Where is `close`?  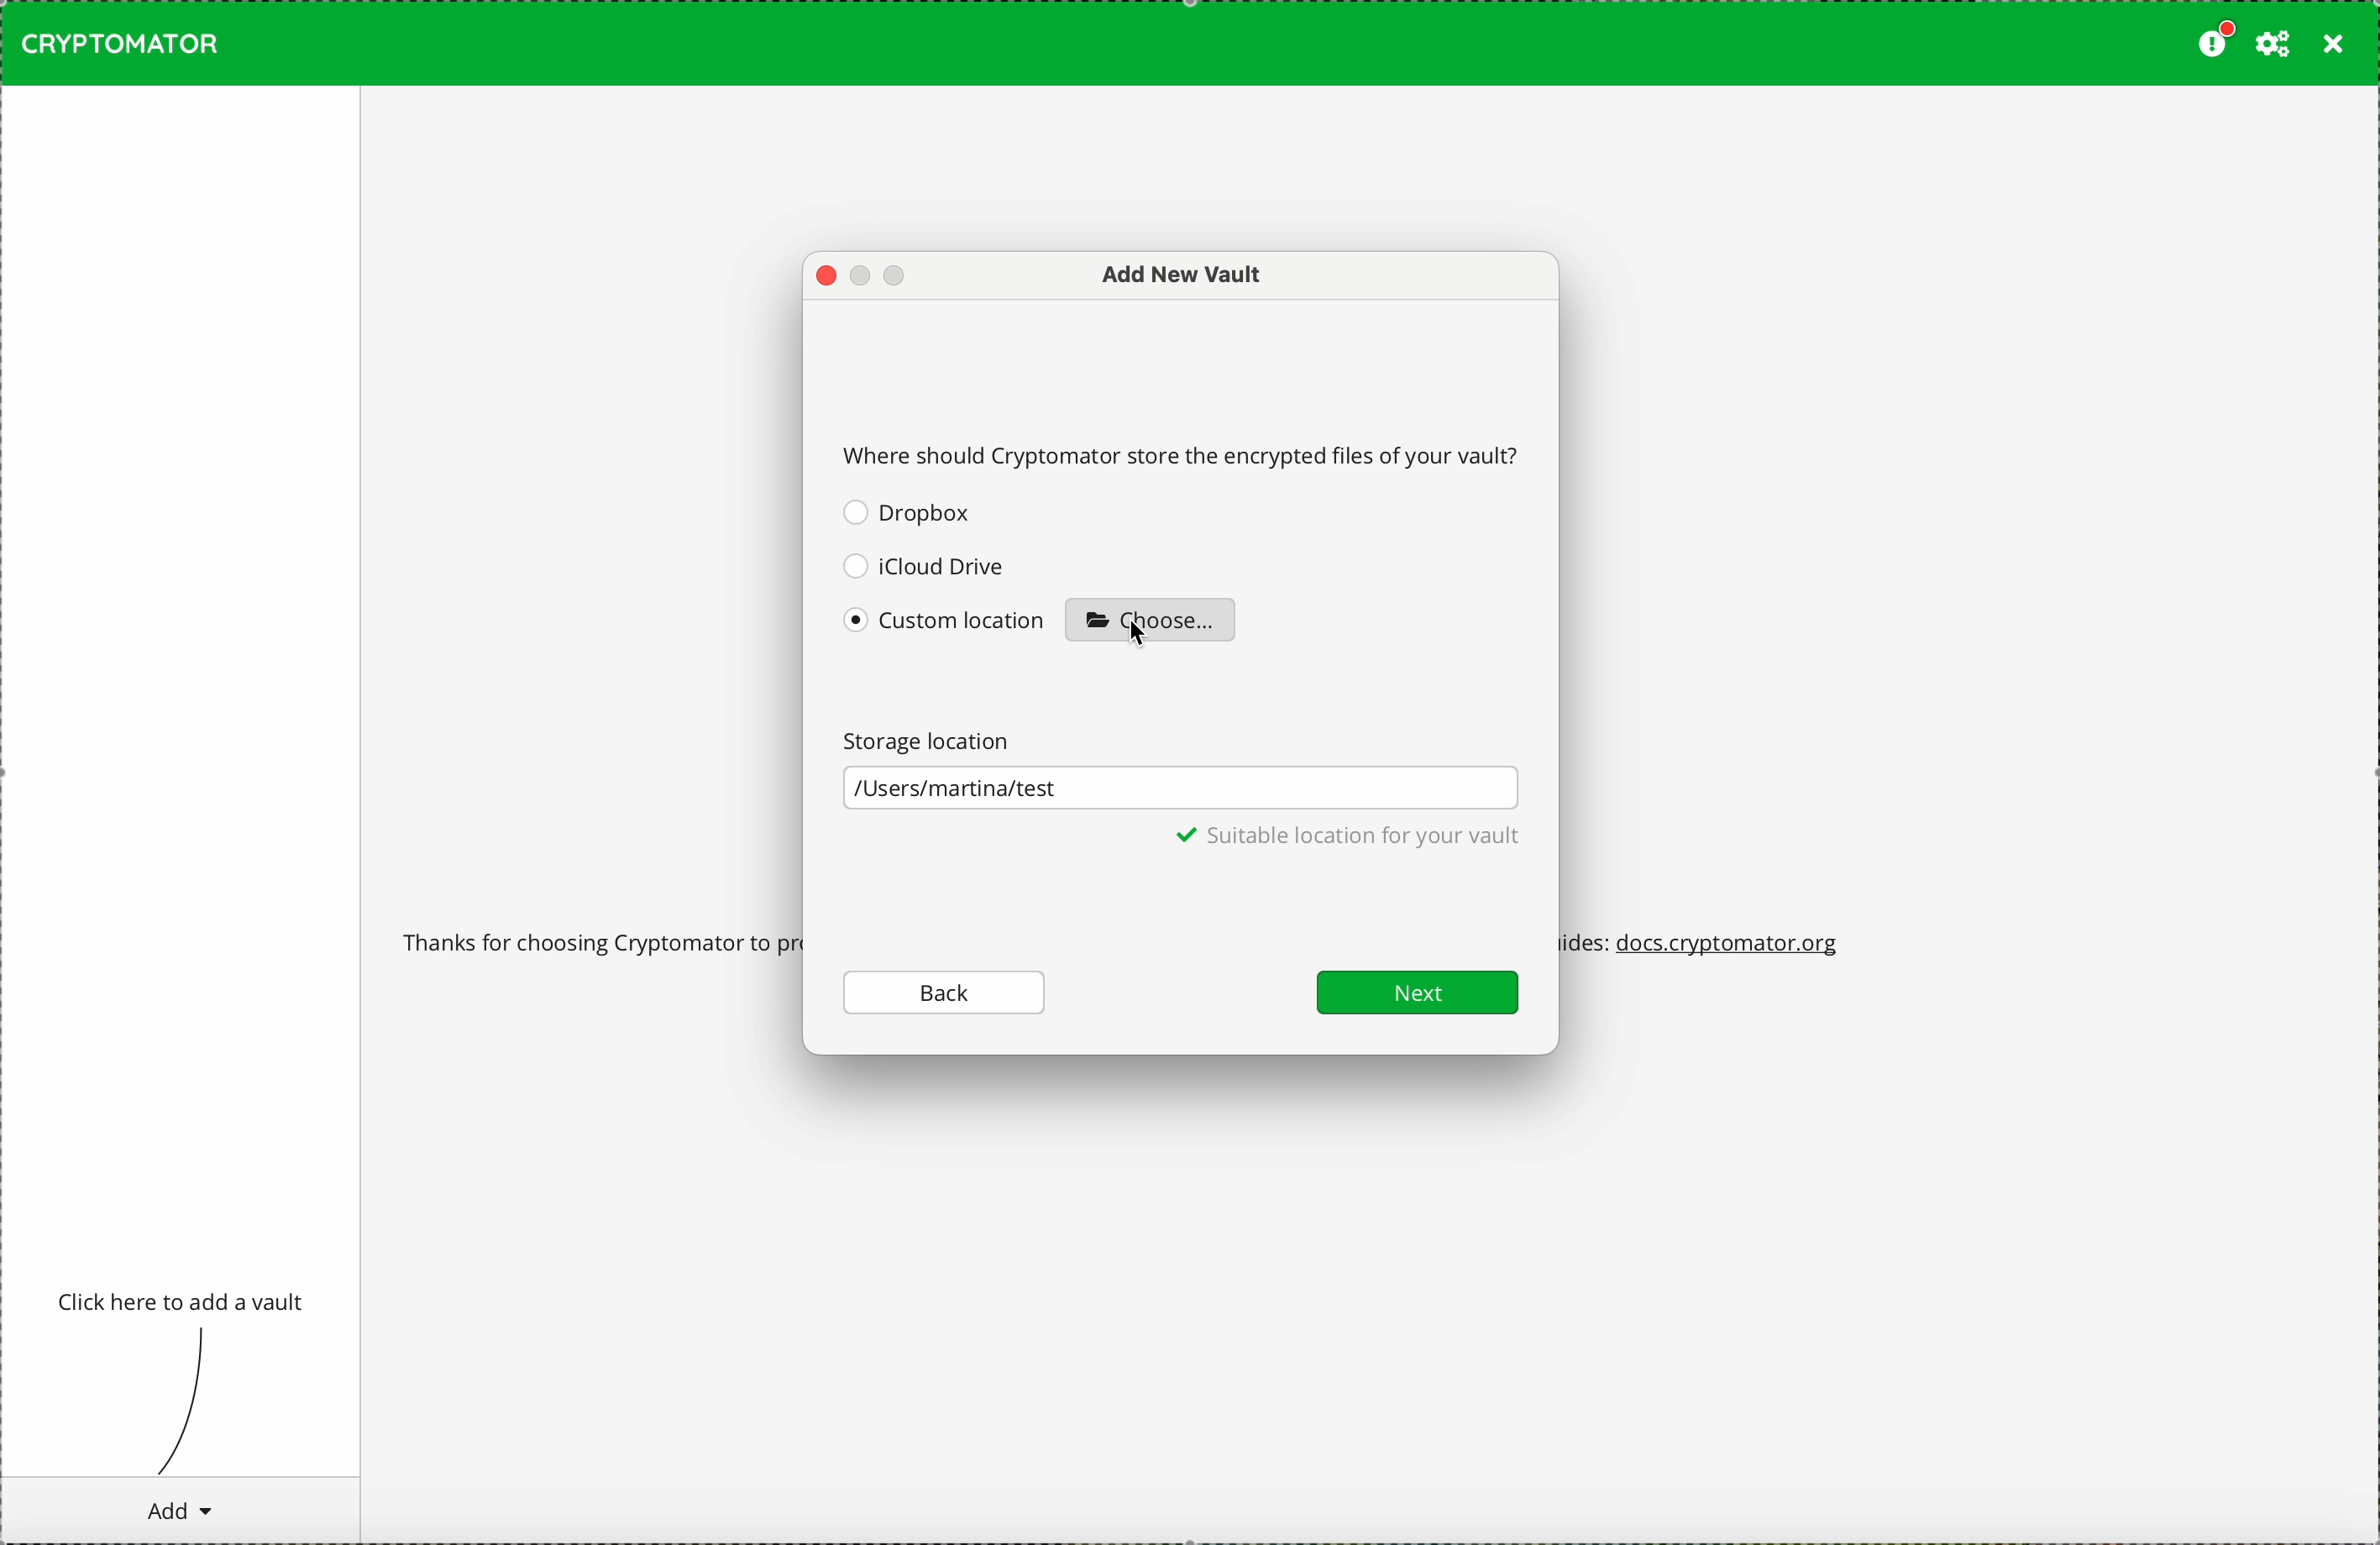 close is located at coordinates (825, 277).